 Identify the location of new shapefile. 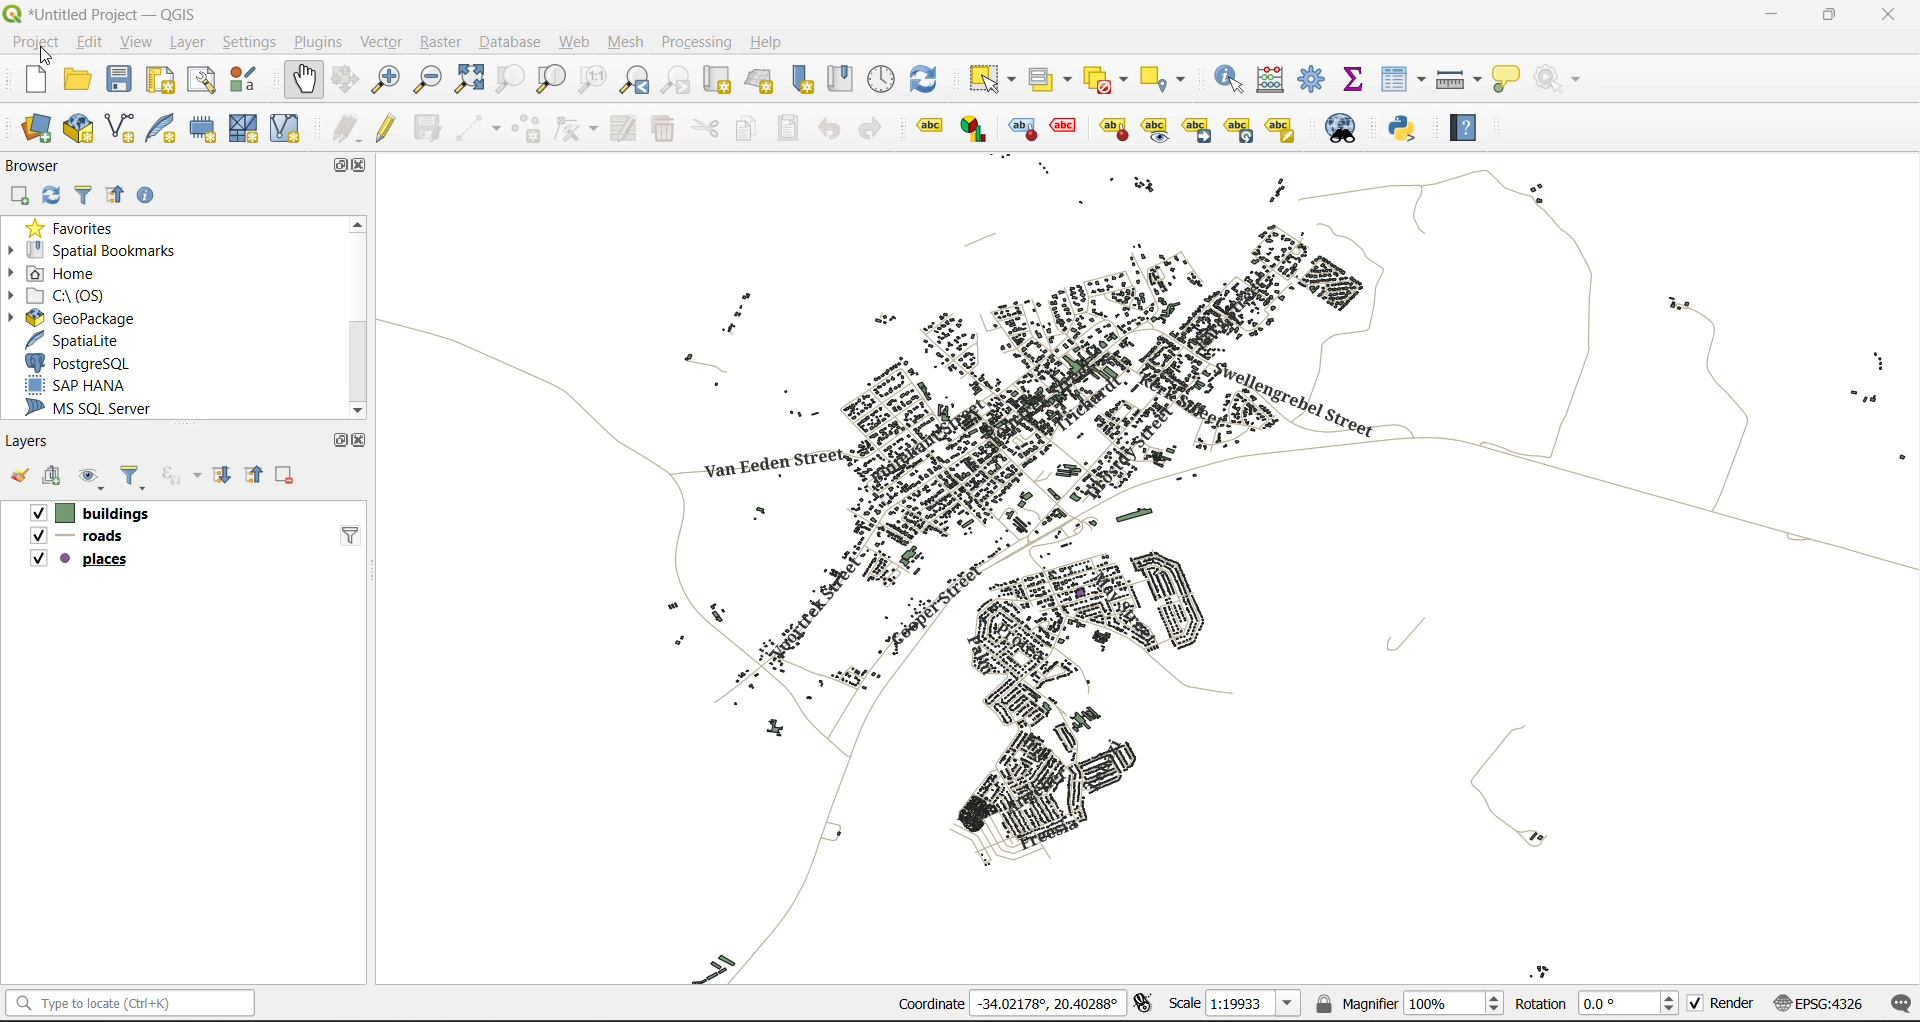
(119, 129).